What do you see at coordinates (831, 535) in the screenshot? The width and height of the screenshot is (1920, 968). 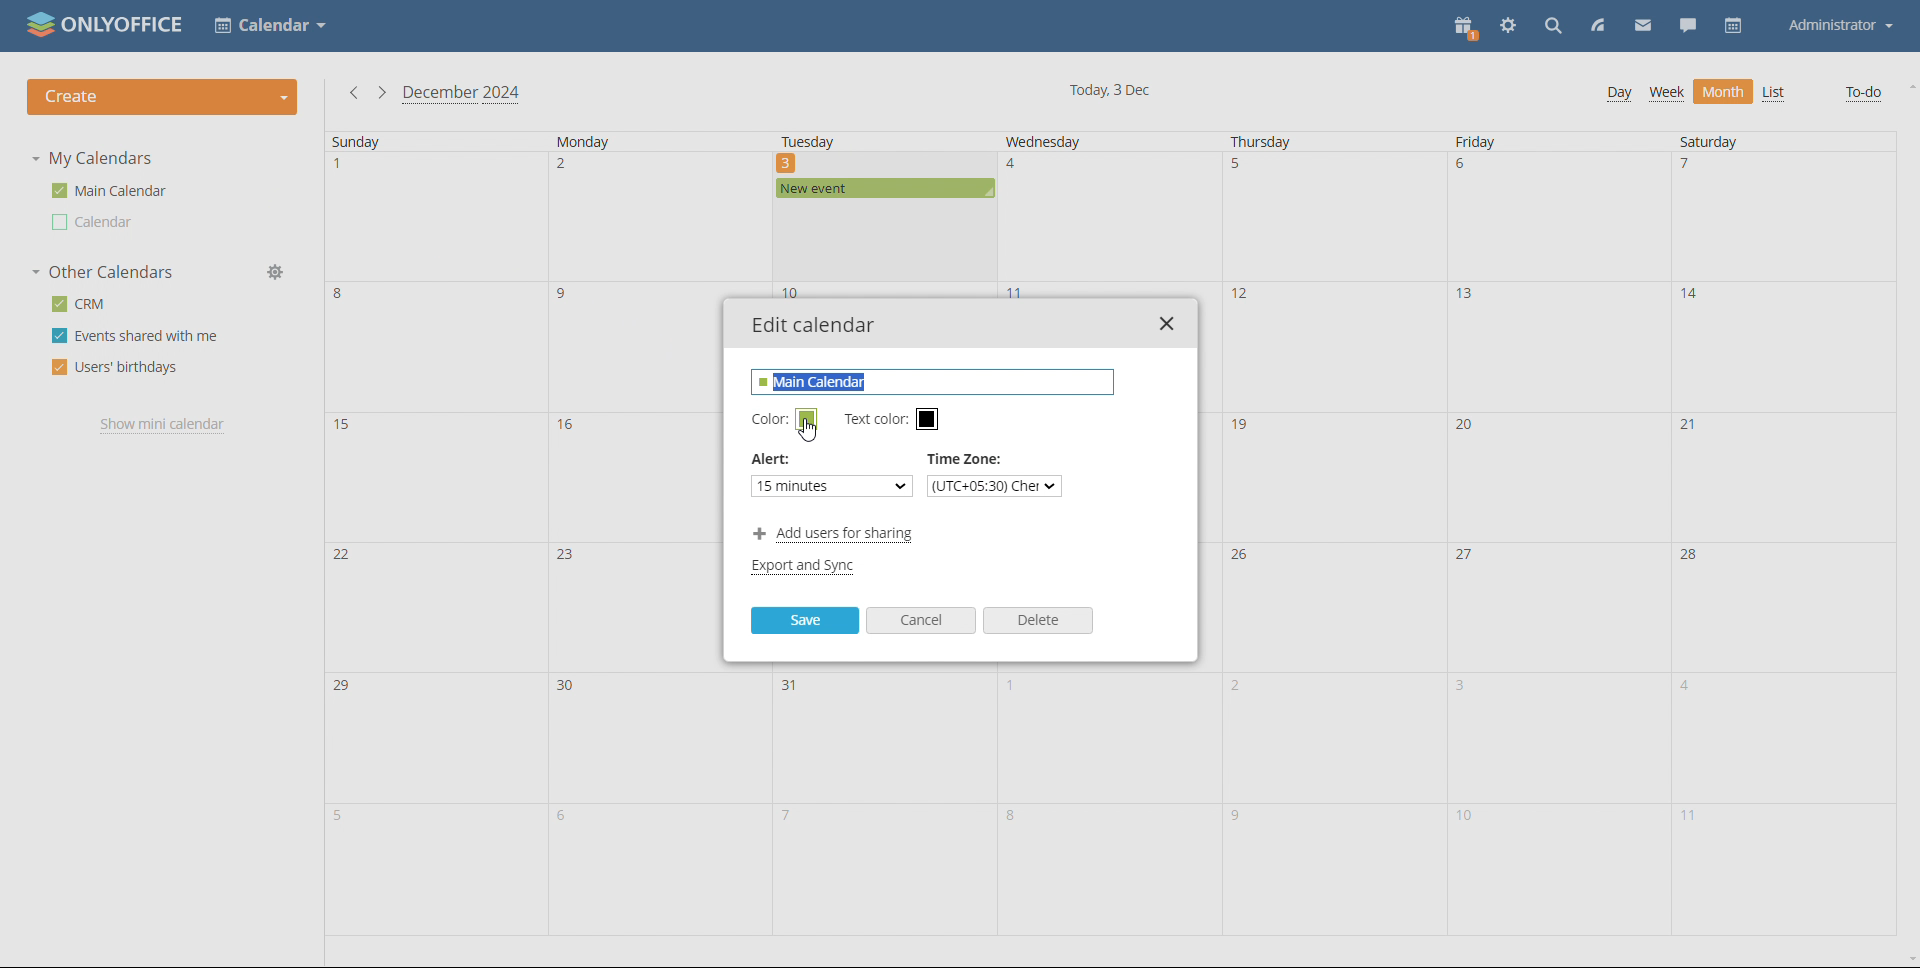 I see `add users for sharing` at bounding box center [831, 535].